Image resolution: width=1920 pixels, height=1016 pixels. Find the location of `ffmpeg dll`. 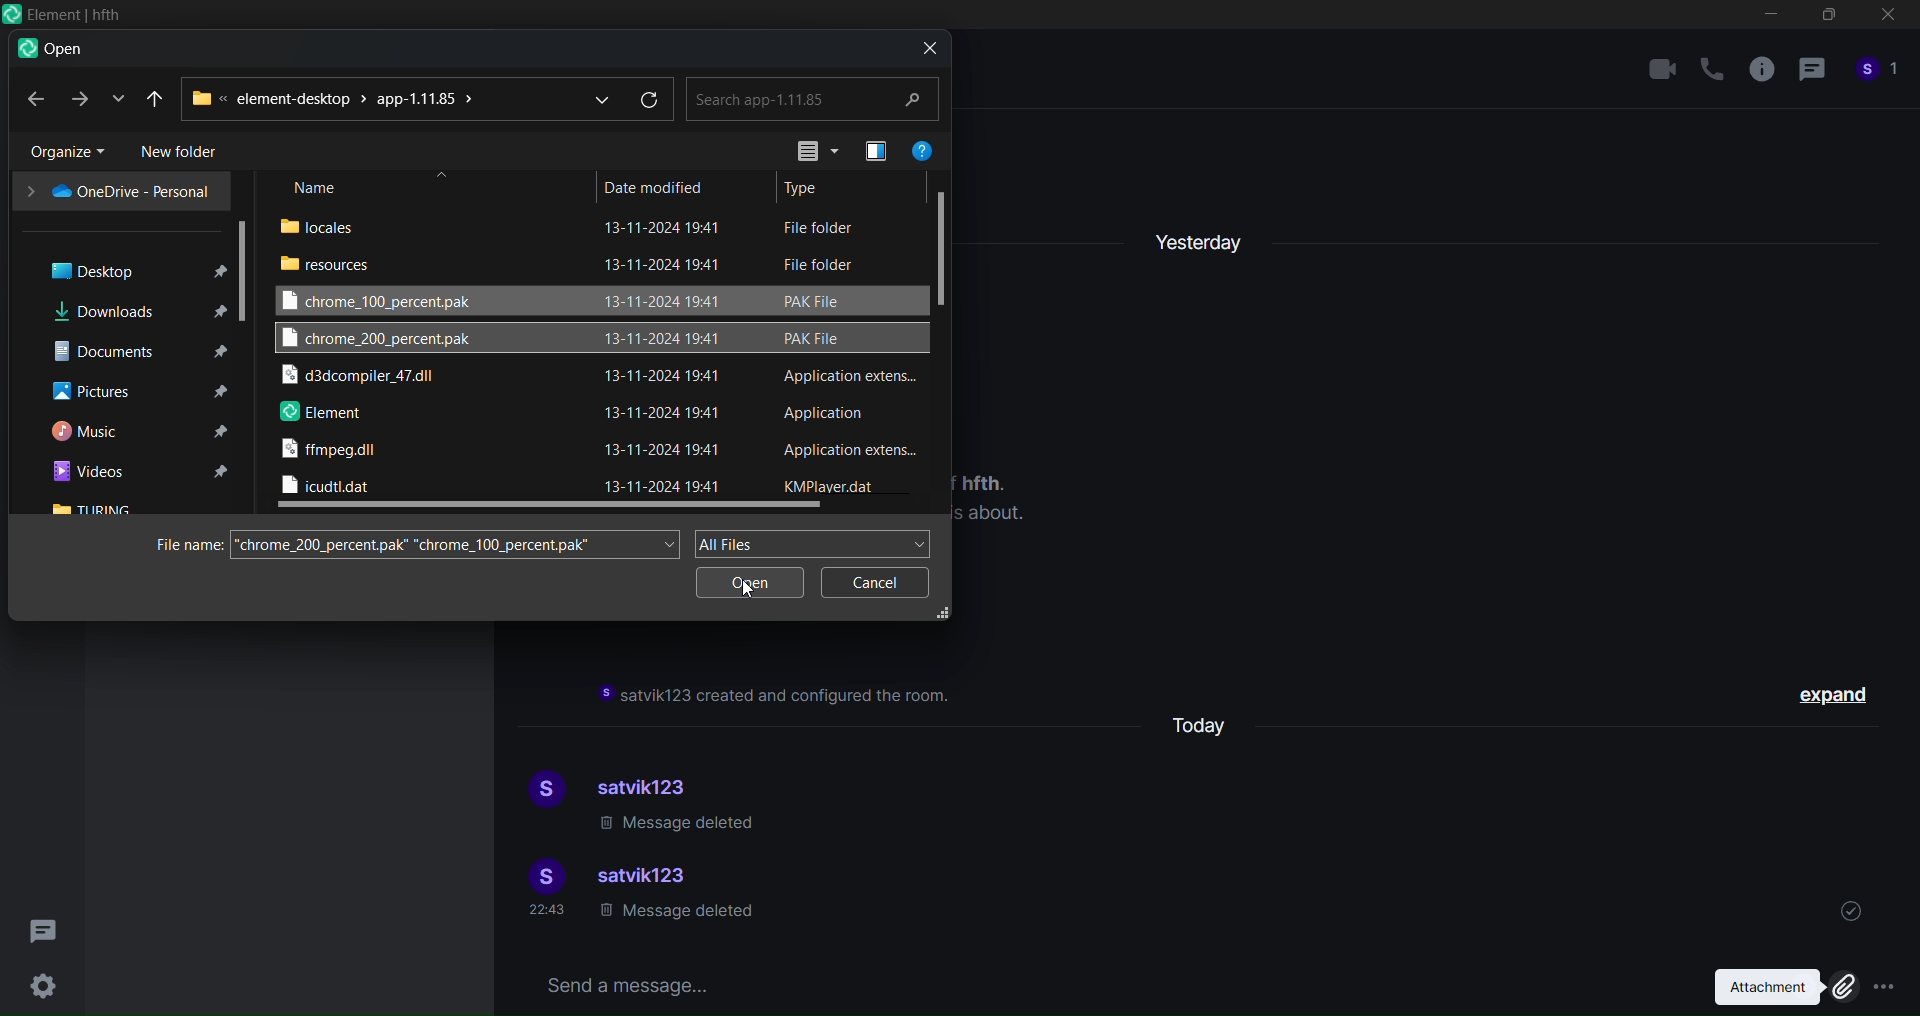

ffmpeg dll is located at coordinates (333, 453).